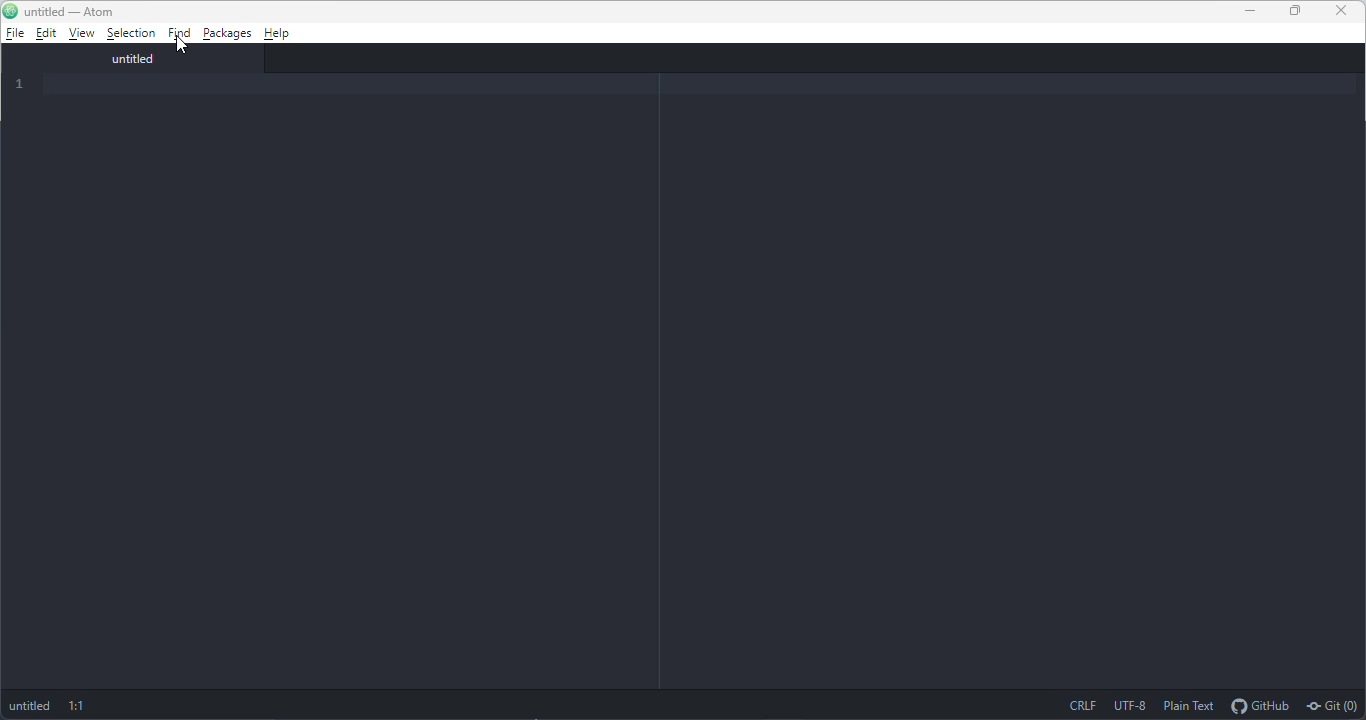 The image size is (1366, 720). What do you see at coordinates (179, 33) in the screenshot?
I see `find` at bounding box center [179, 33].